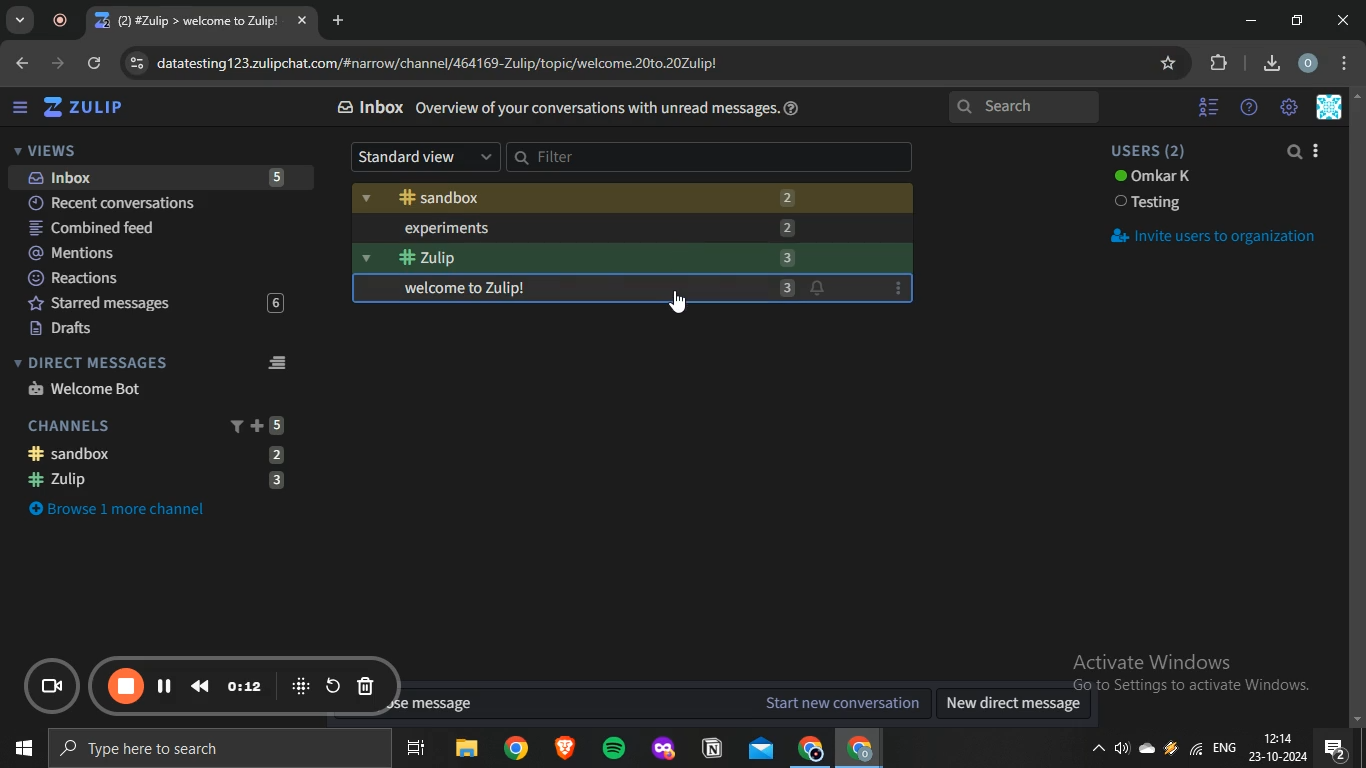 The width and height of the screenshot is (1366, 768). Describe the element at coordinates (333, 685) in the screenshot. I see `reload` at that location.